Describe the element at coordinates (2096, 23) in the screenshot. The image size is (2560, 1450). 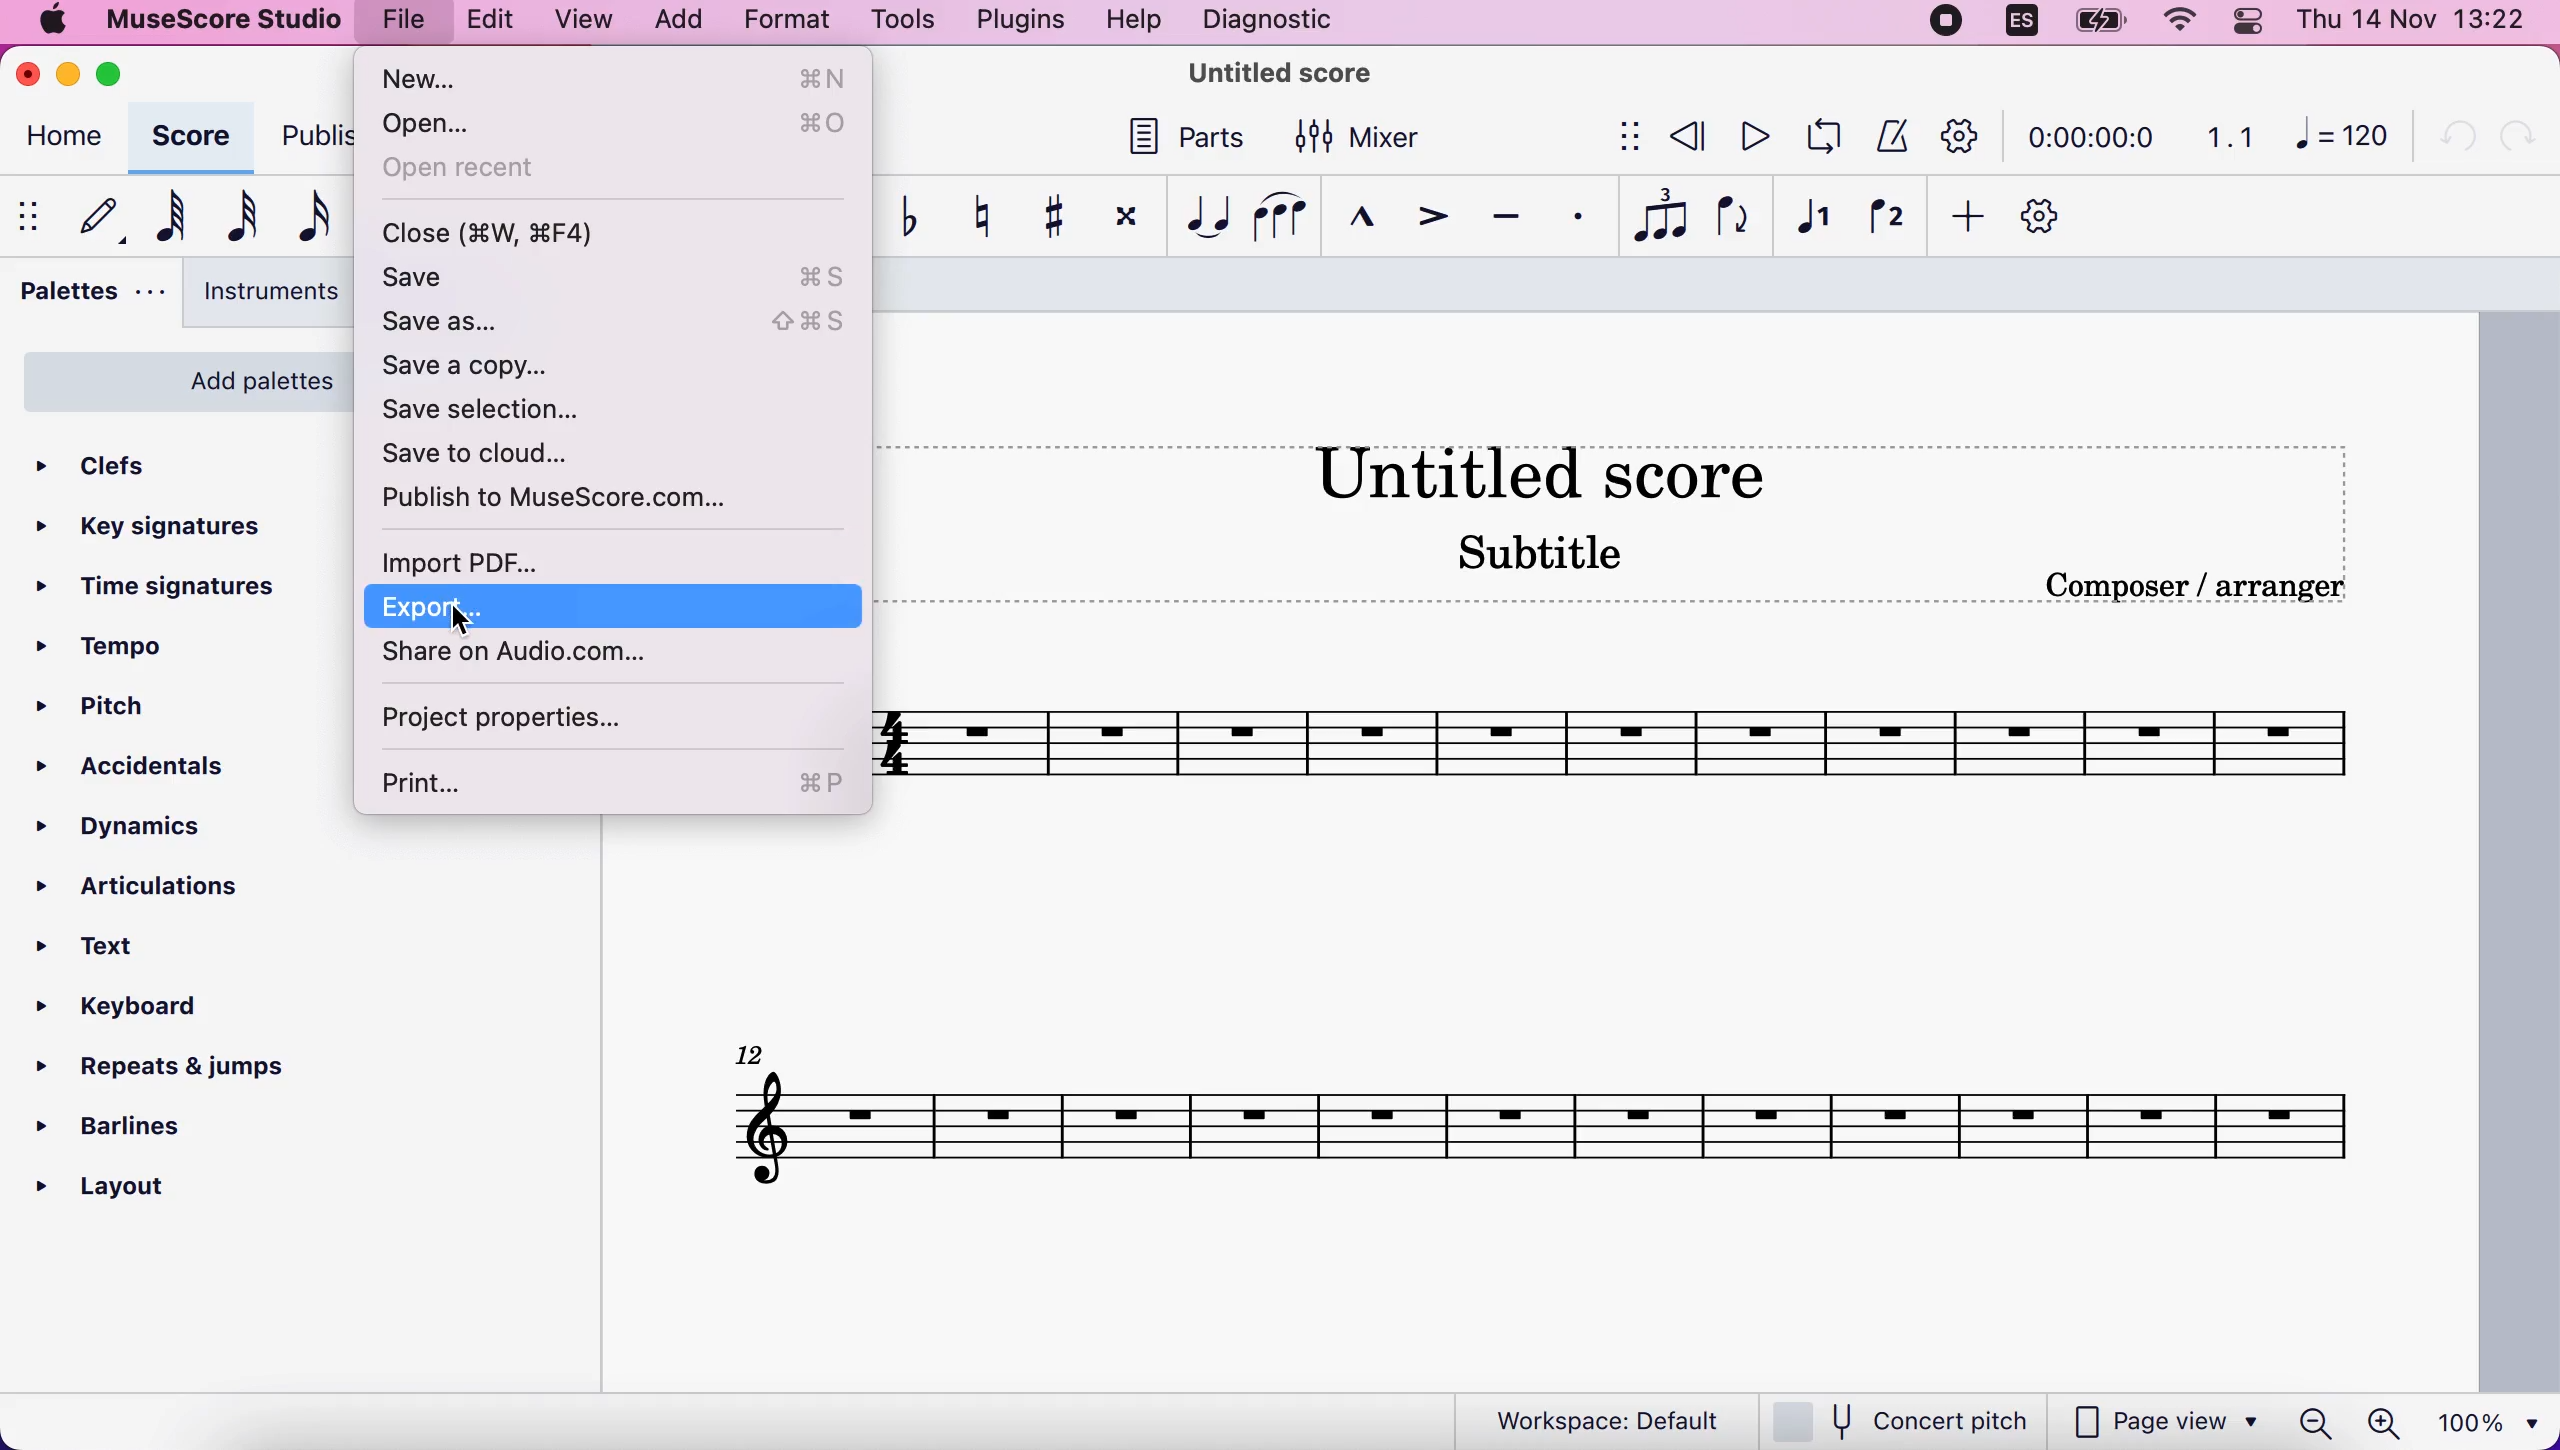
I see `battery` at that location.